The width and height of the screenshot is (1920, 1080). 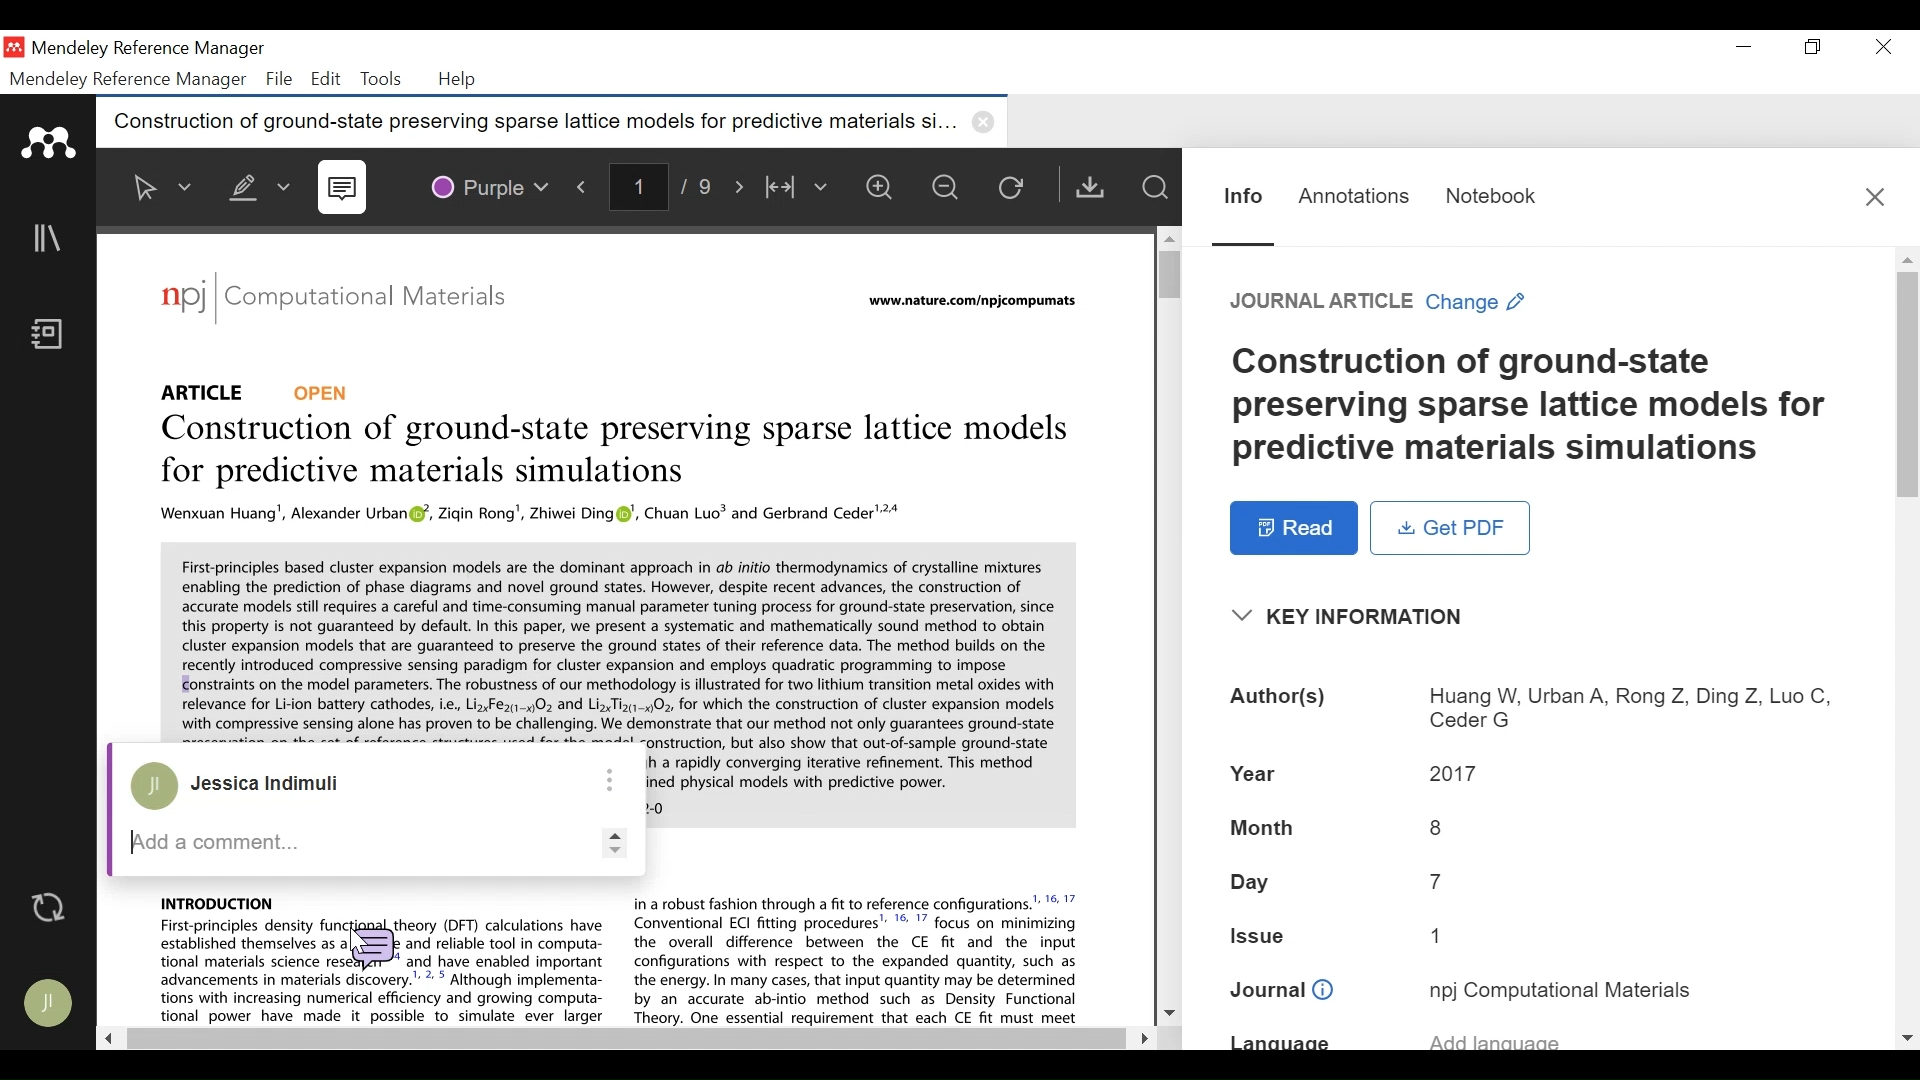 I want to click on Find in Files, so click(x=1157, y=188).